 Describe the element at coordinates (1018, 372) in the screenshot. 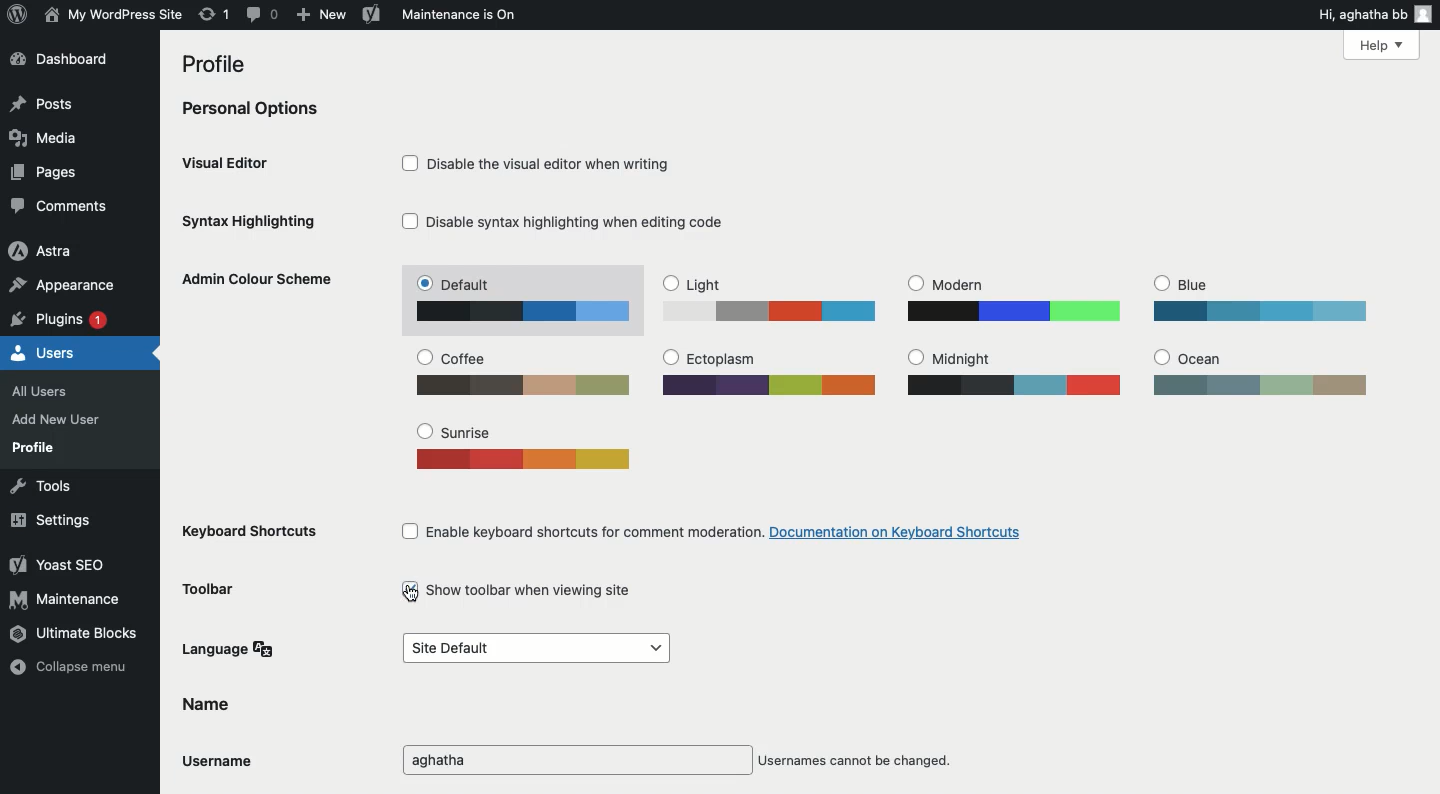

I see `Midnight` at that location.